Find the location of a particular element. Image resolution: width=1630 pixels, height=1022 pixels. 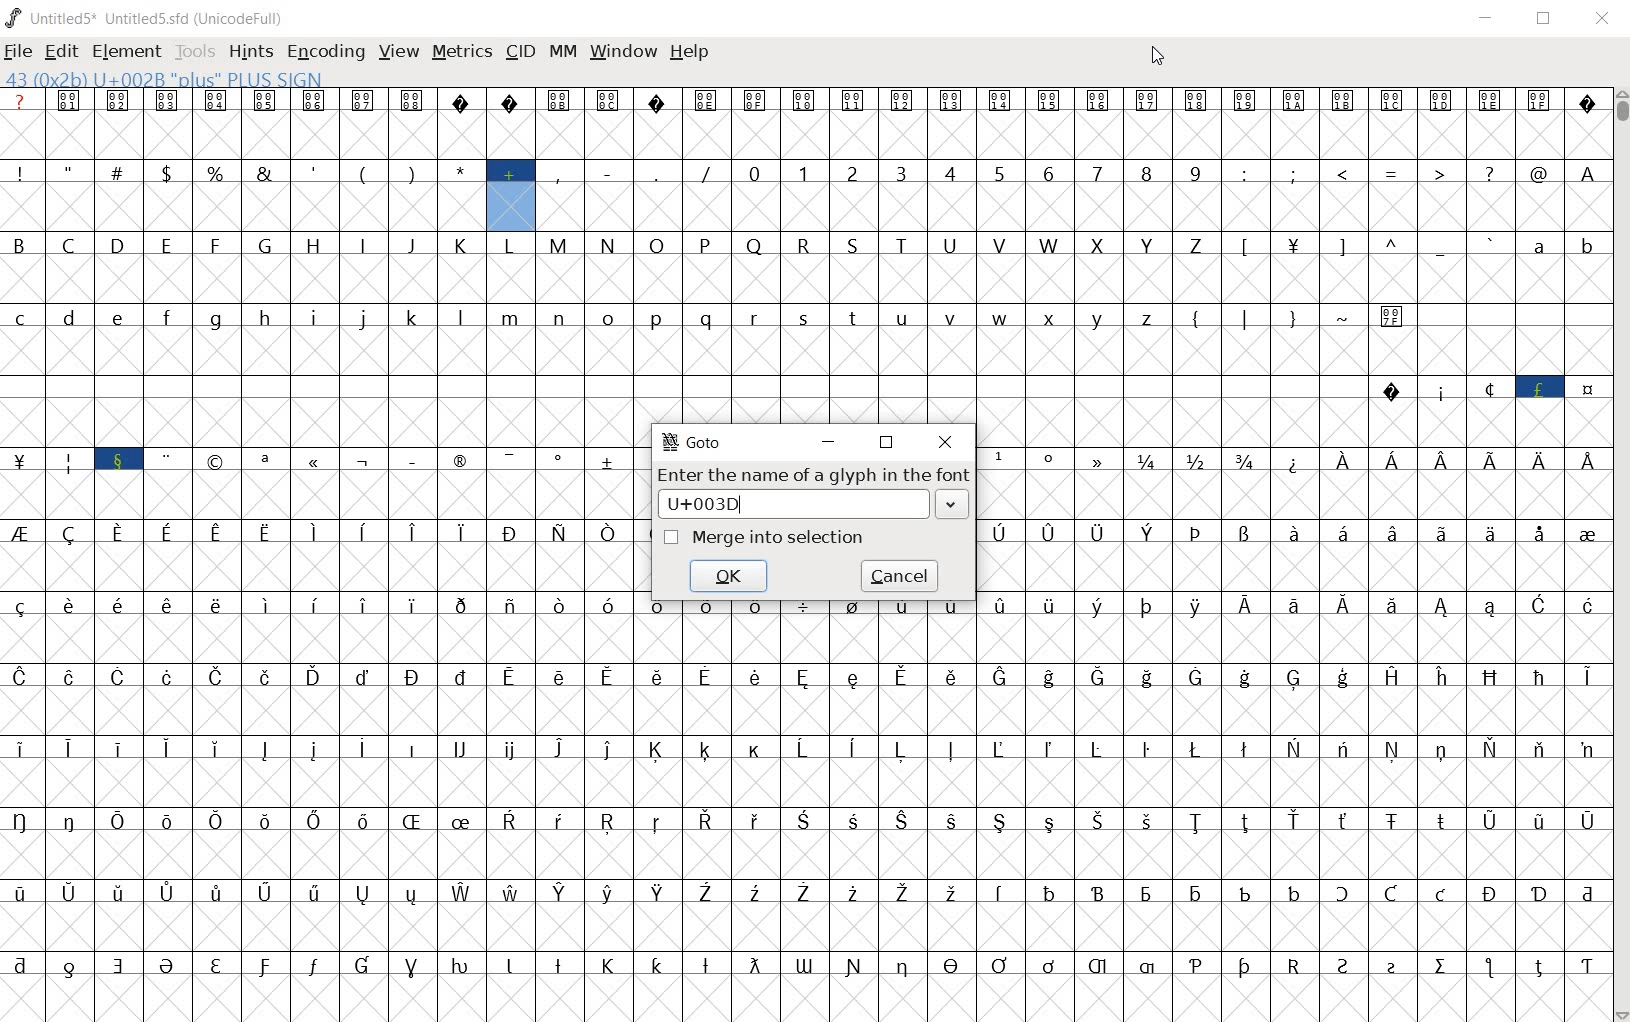

minimize is located at coordinates (828, 445).